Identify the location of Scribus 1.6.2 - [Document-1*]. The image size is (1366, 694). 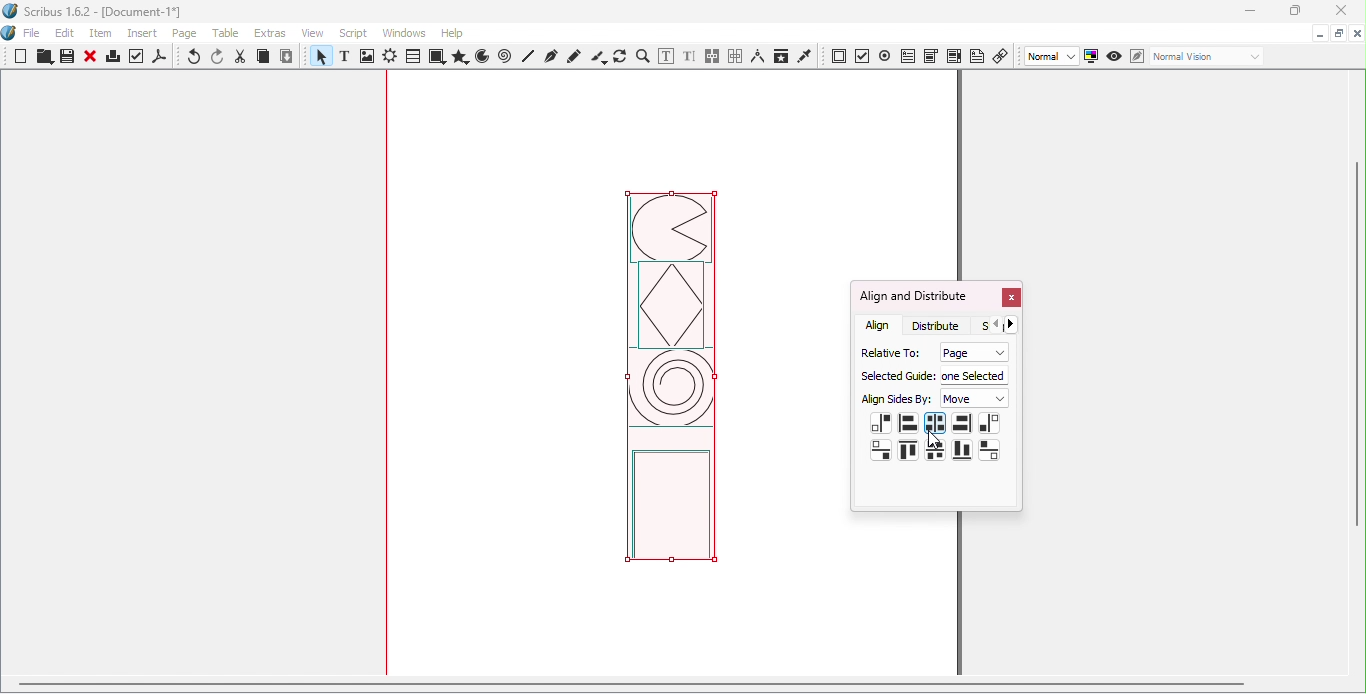
(101, 13).